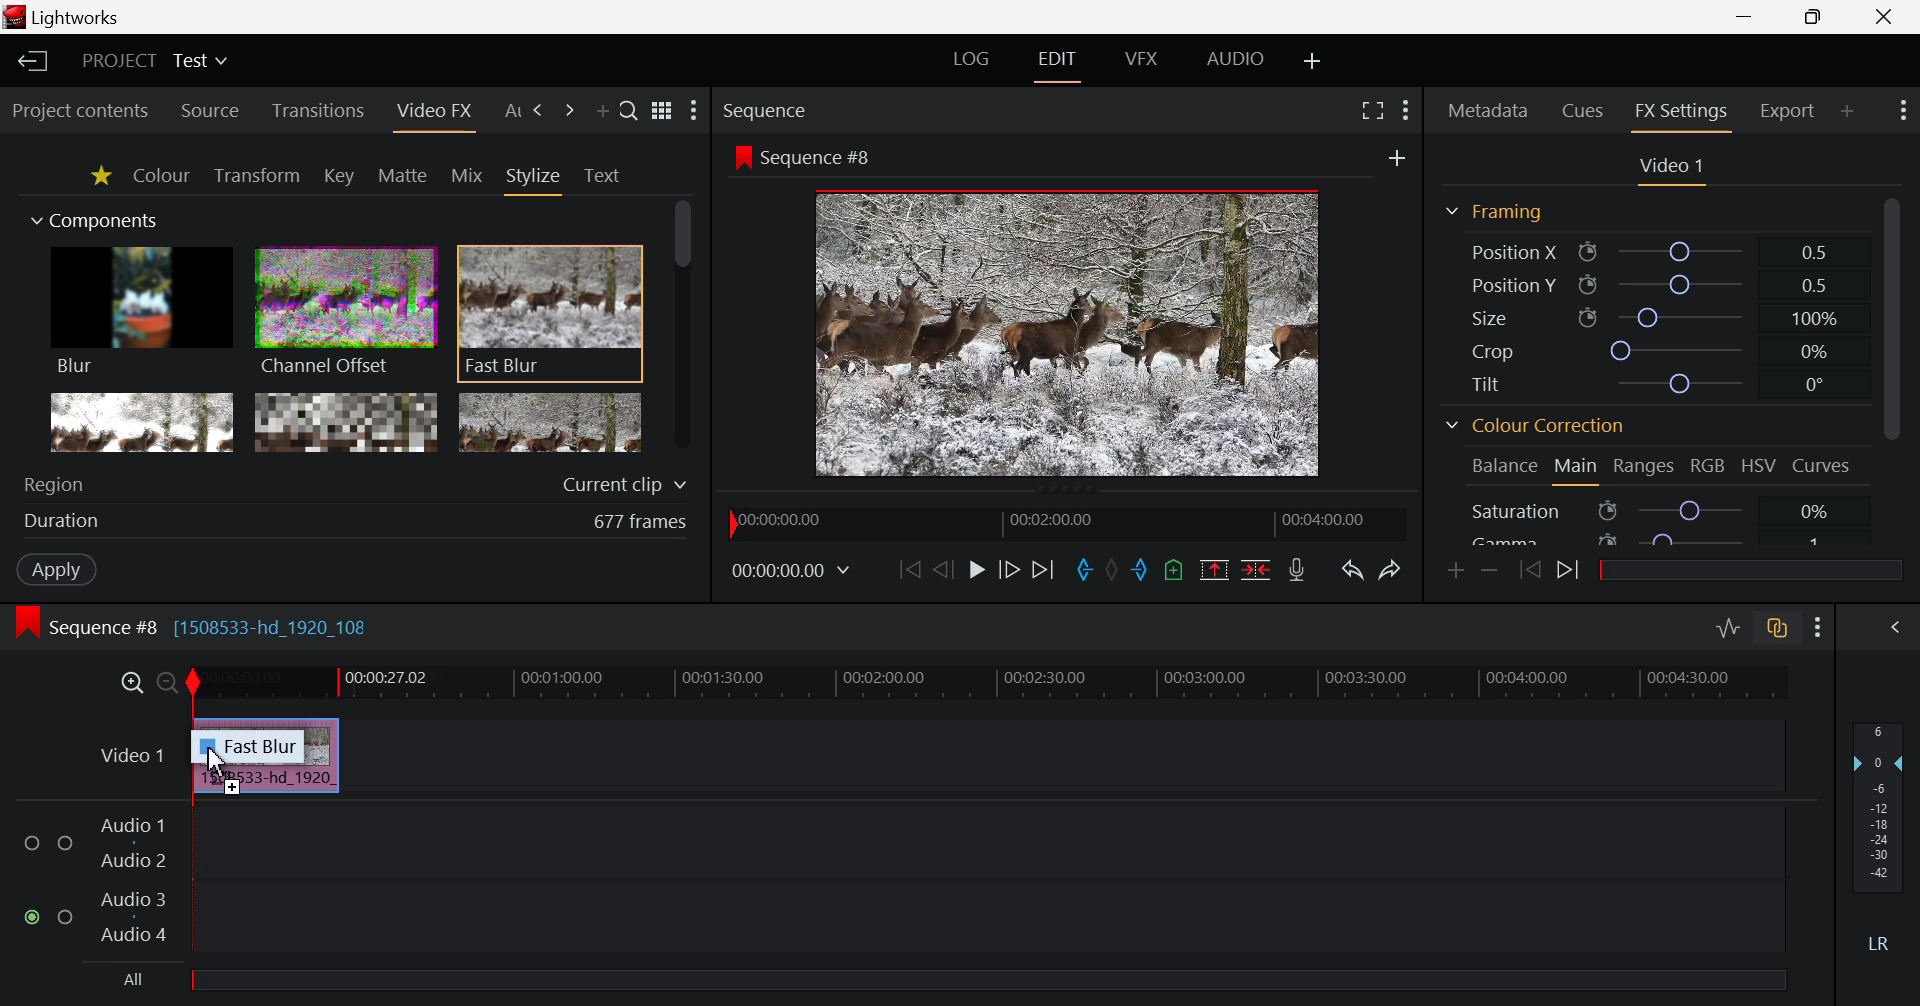 This screenshot has width=1920, height=1006. I want to click on Redo, so click(1392, 571).